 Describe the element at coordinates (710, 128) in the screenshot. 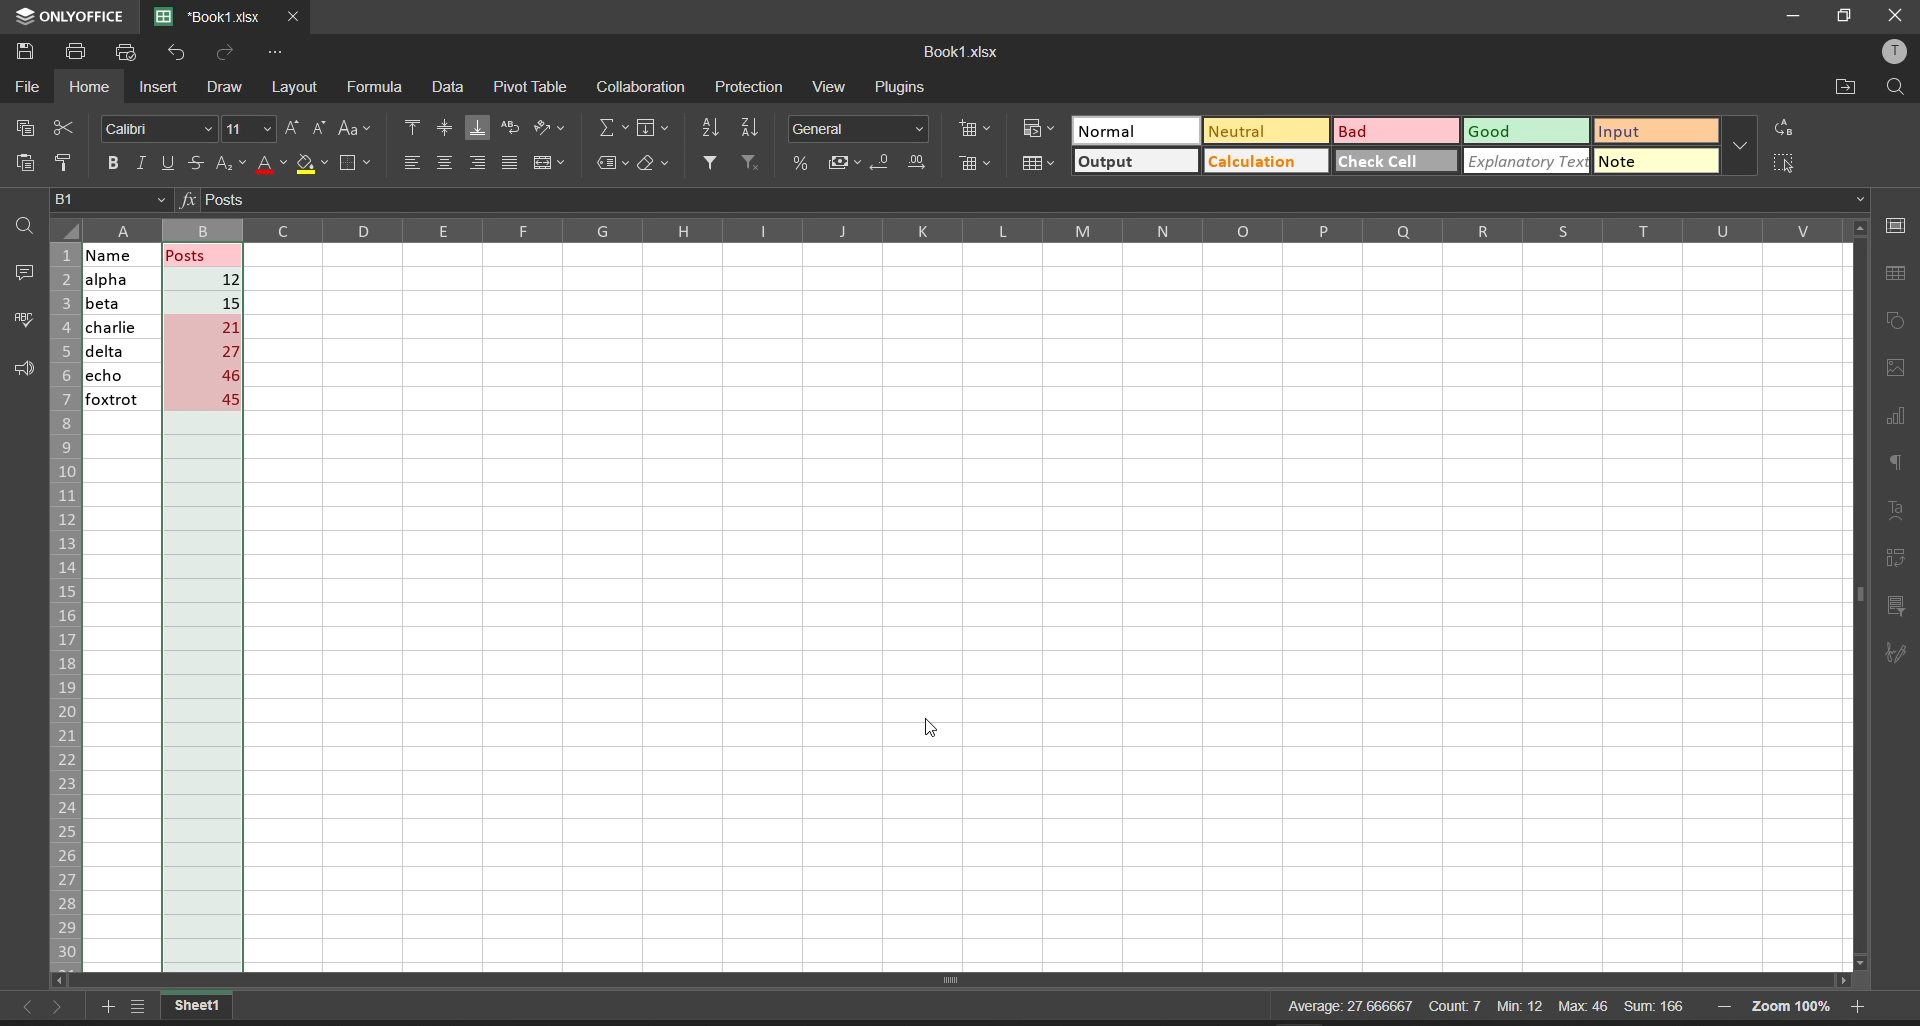

I see `sort ascending` at that location.